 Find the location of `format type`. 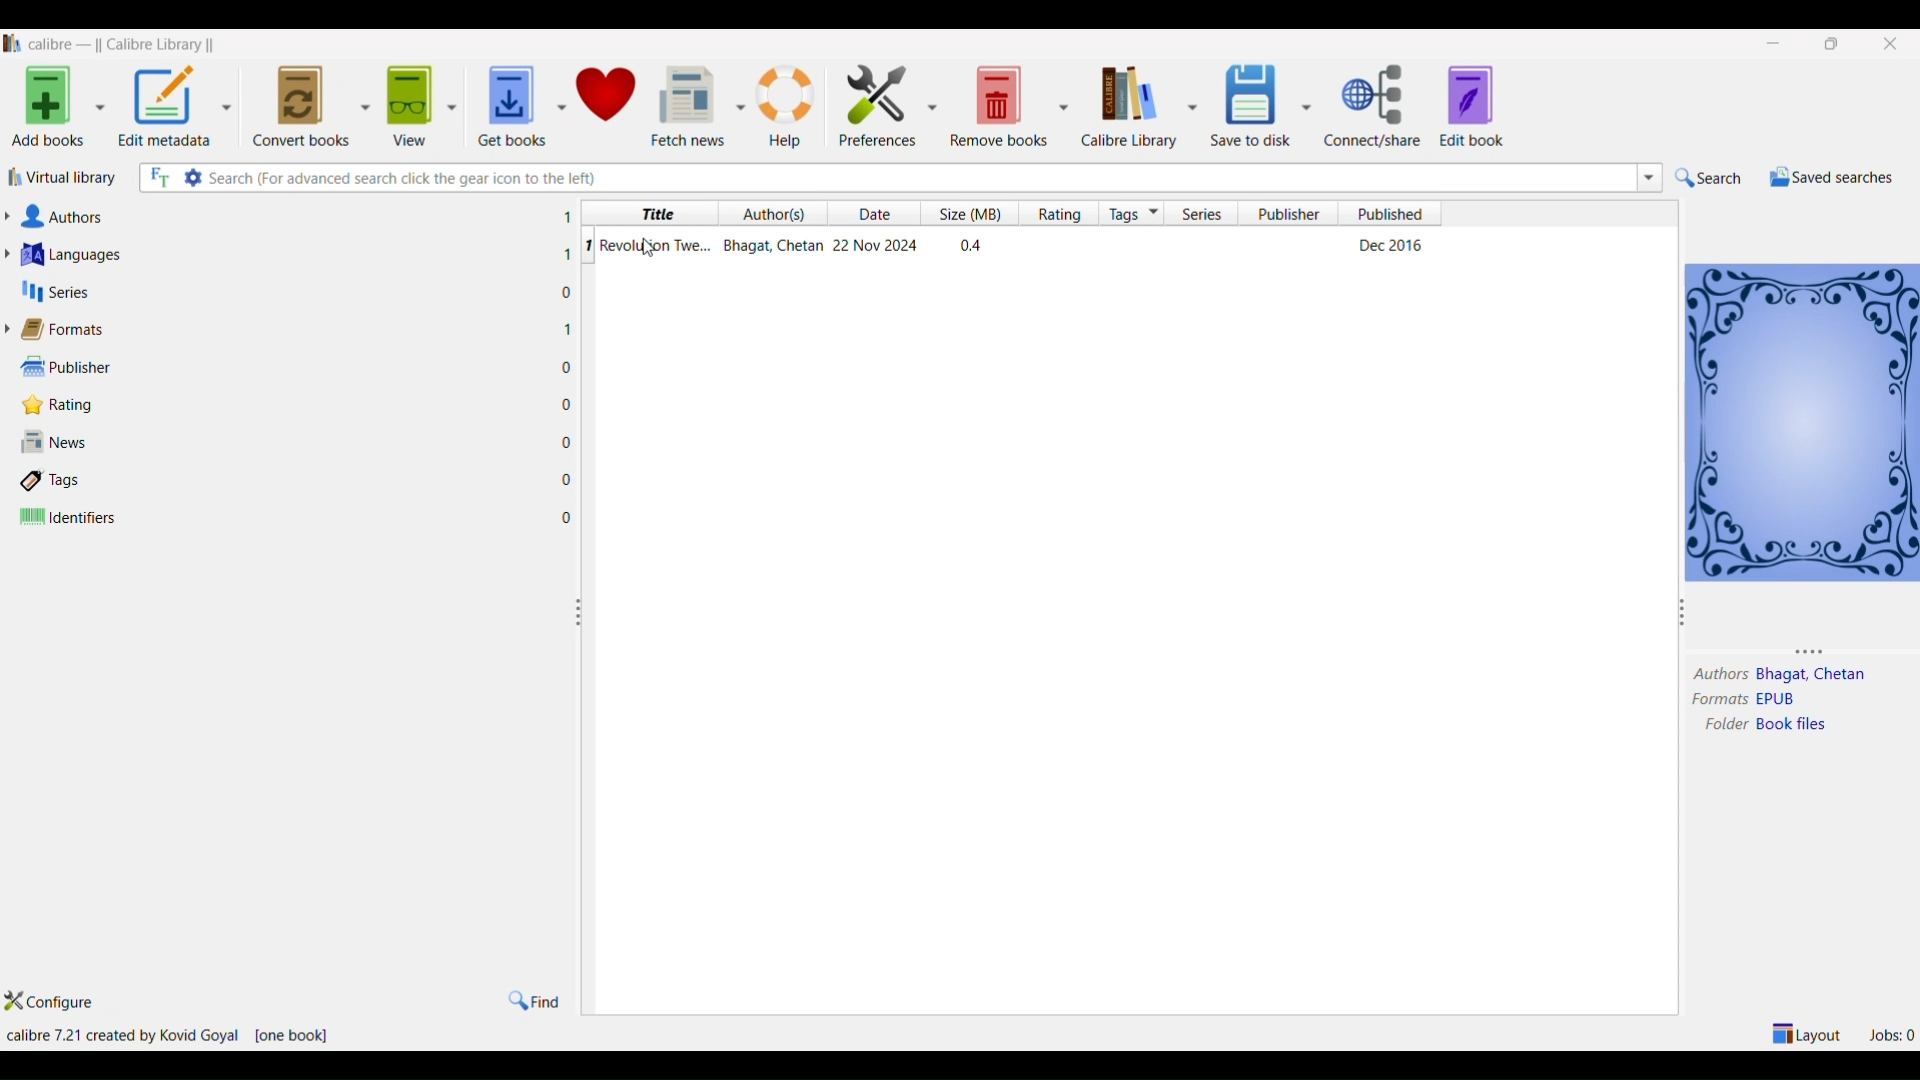

format type is located at coordinates (1785, 700).